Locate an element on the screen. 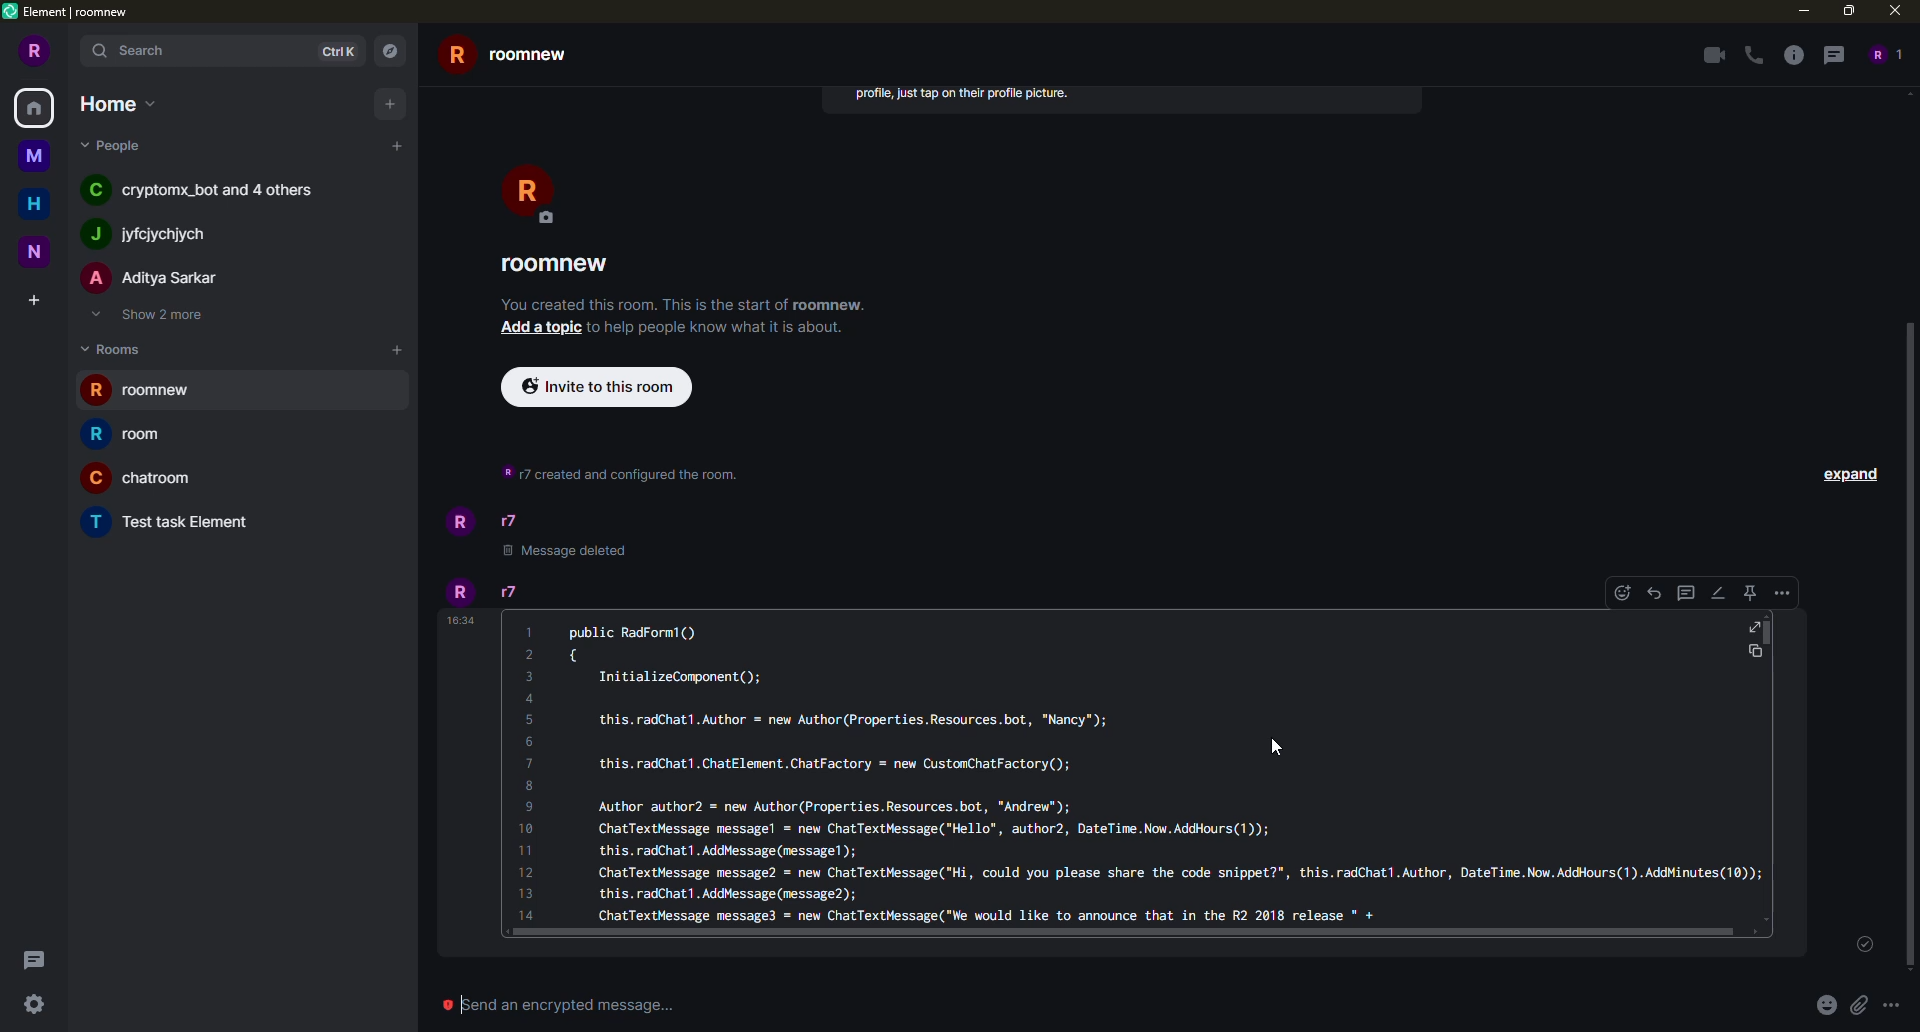  profile is located at coordinates (459, 591).